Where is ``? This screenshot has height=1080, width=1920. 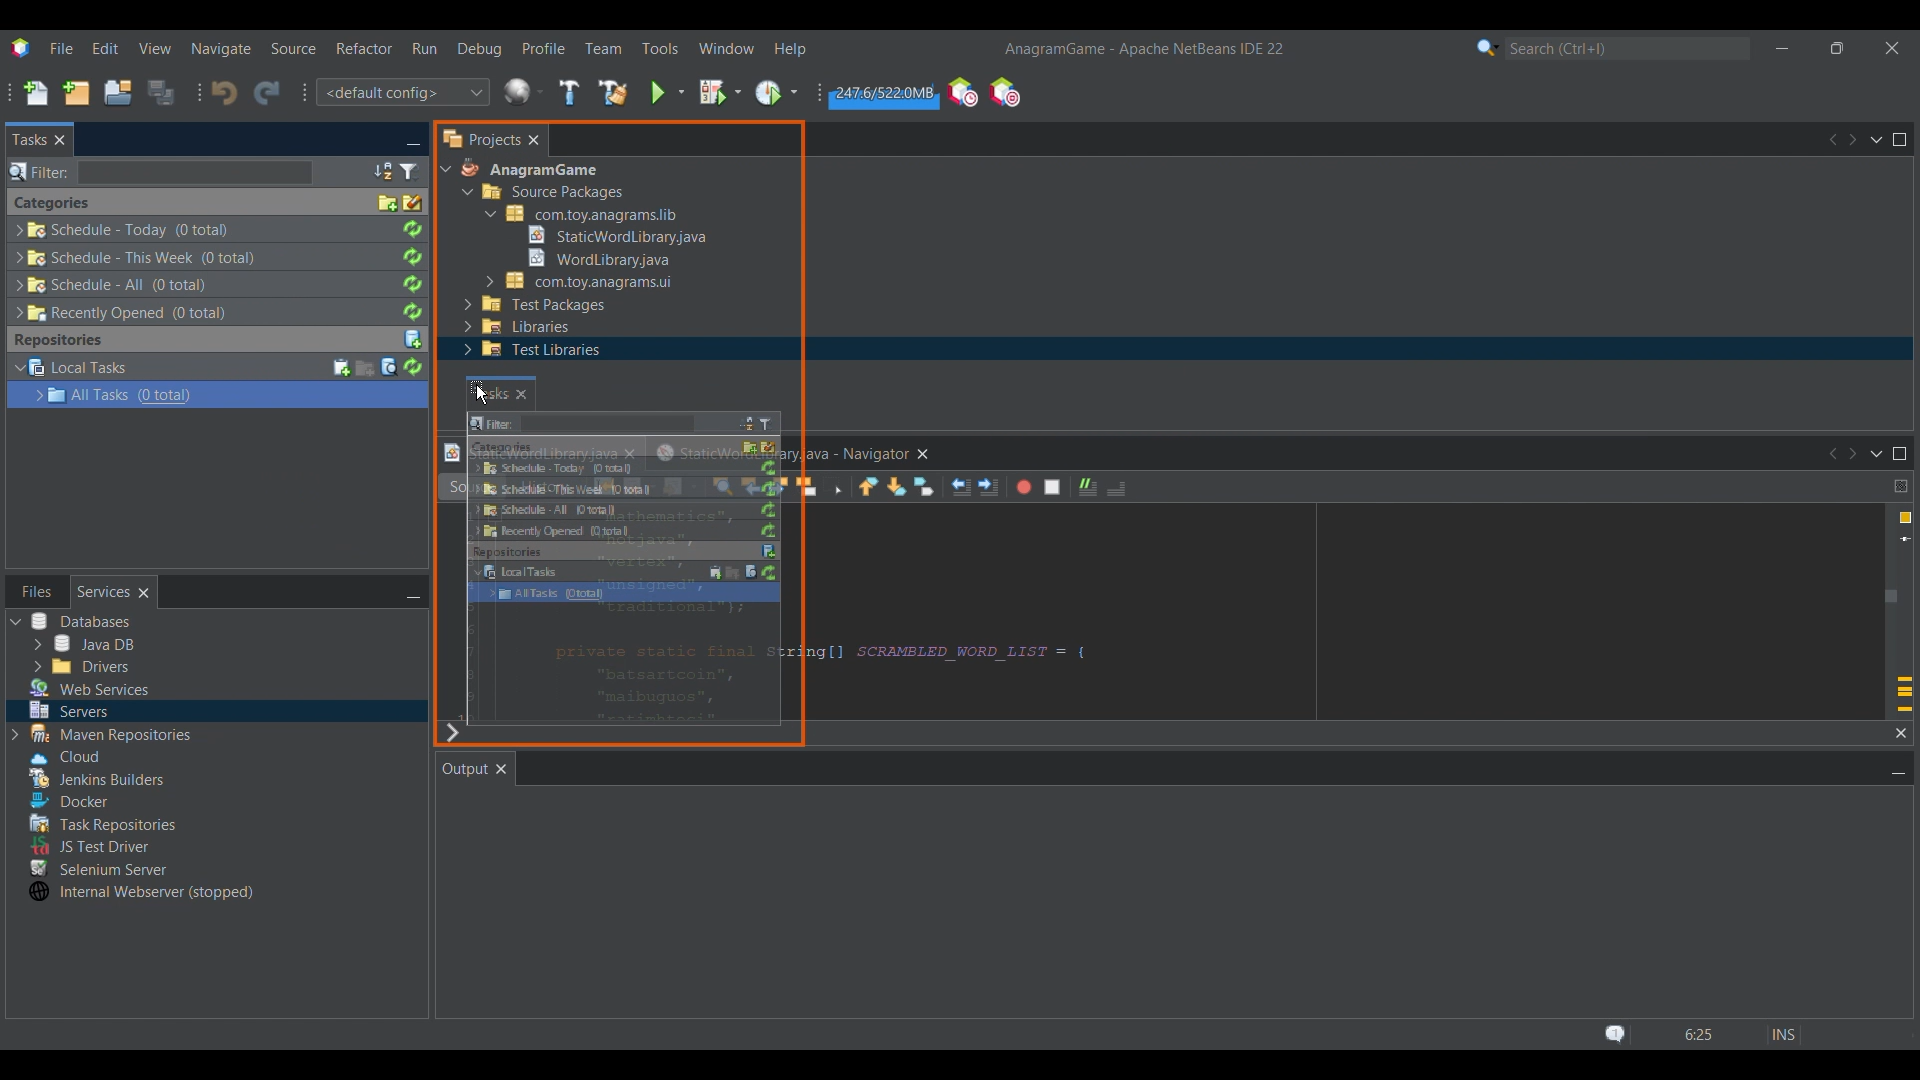
 is located at coordinates (622, 569).